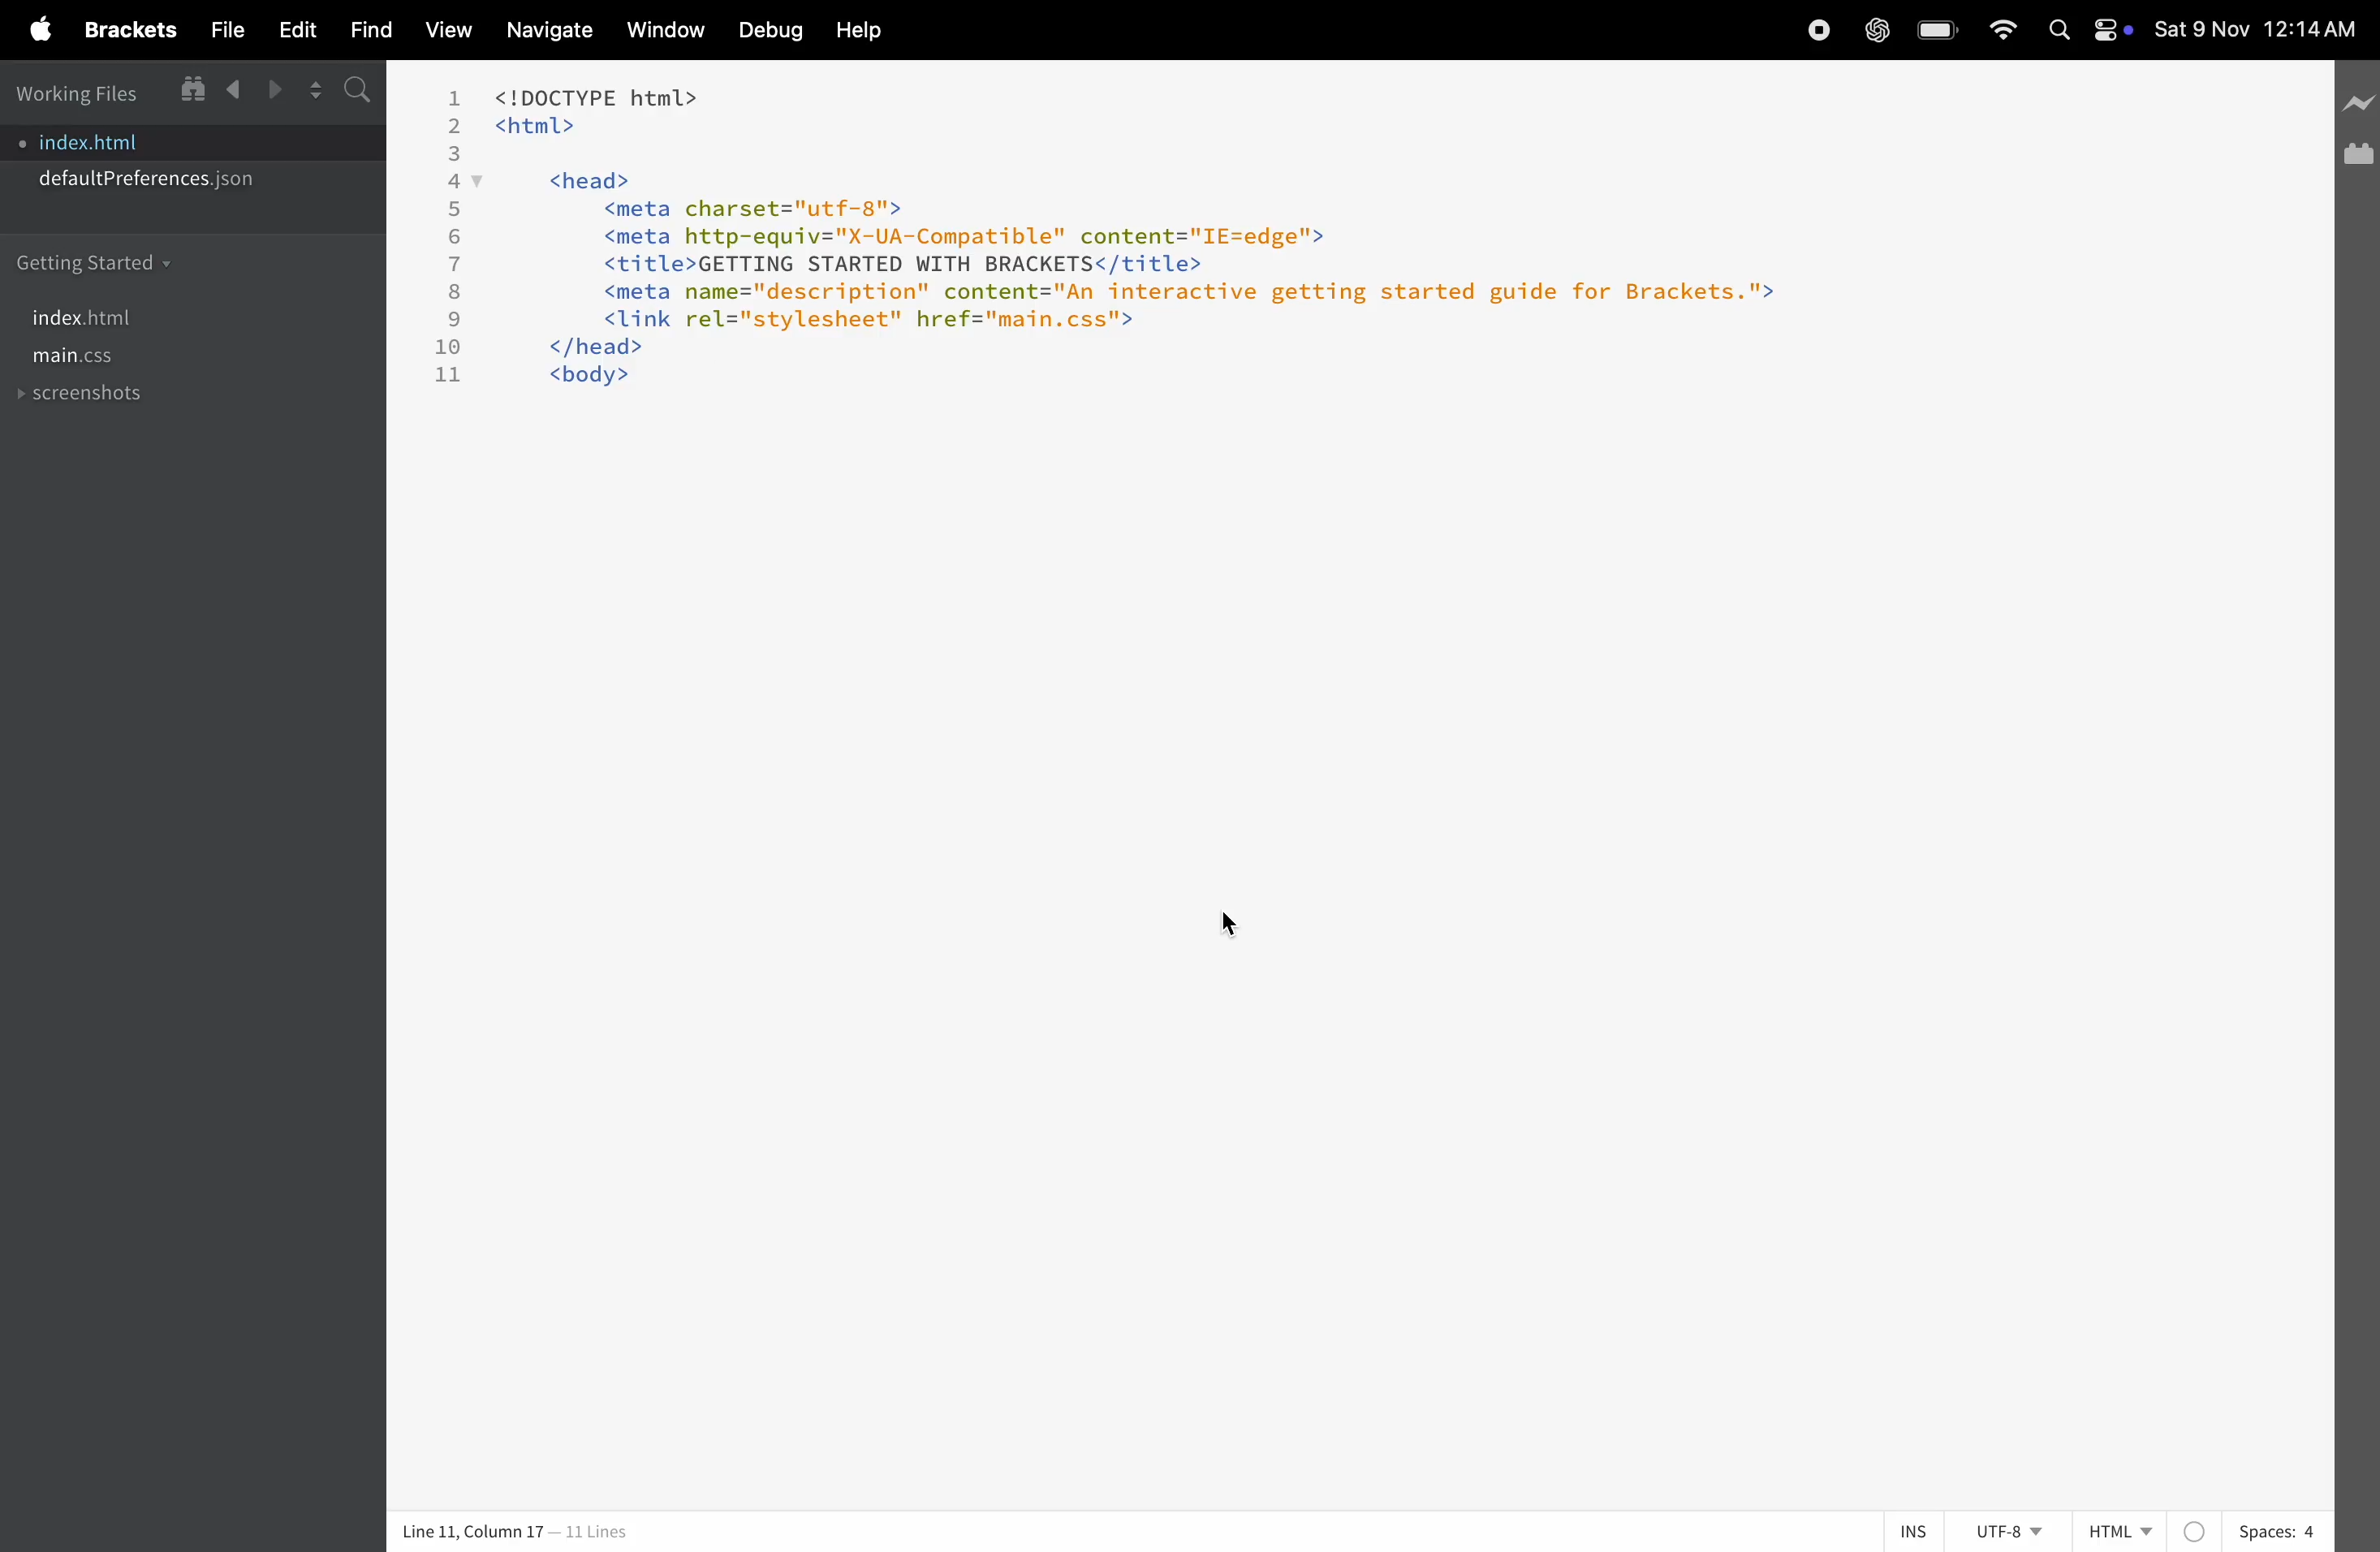  I want to click on navigate, so click(551, 31).